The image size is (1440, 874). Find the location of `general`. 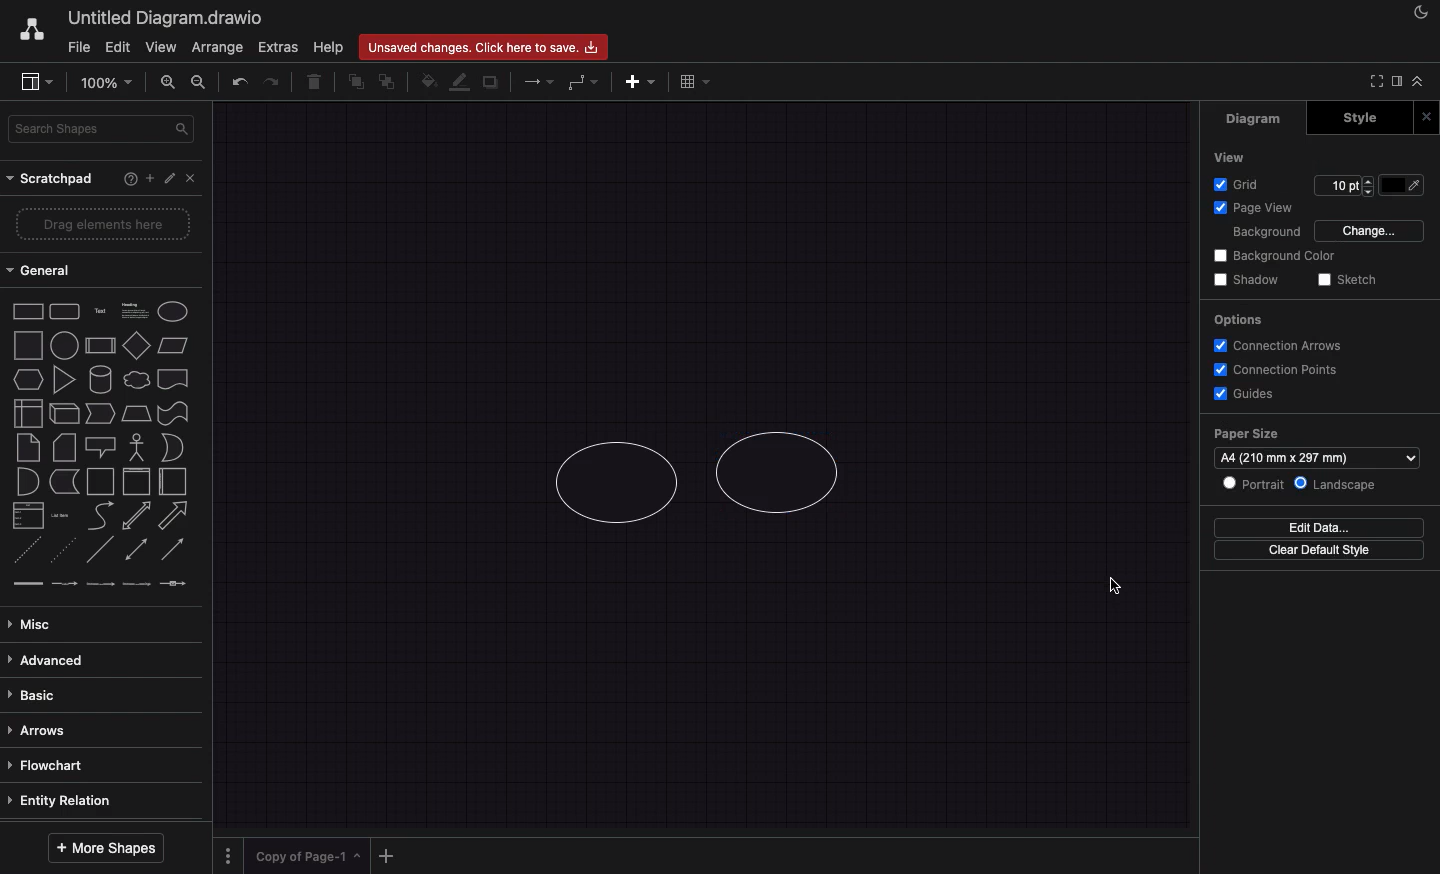

general is located at coordinates (41, 269).